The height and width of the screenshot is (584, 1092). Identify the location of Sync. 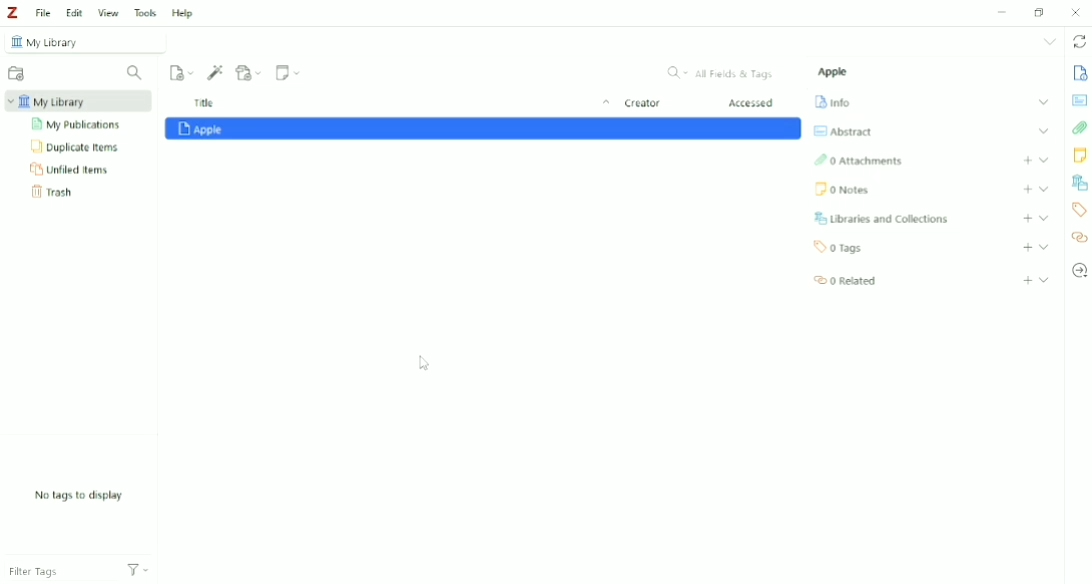
(1078, 42).